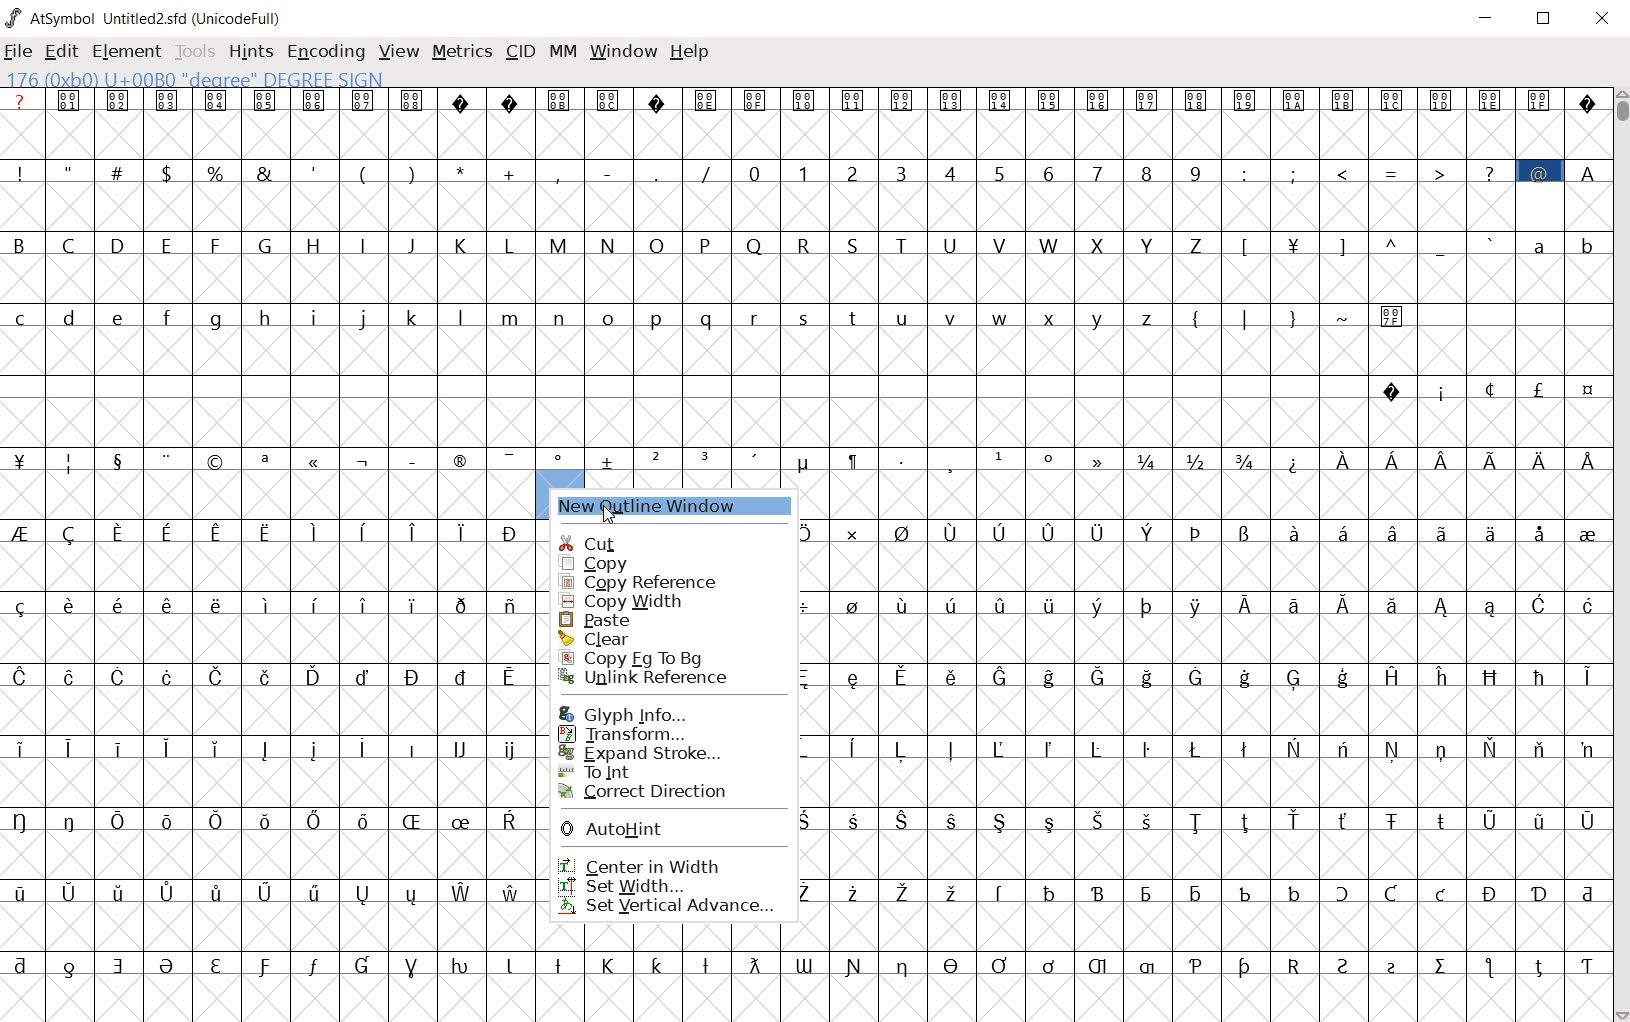 This screenshot has height=1022, width=1630. I want to click on copy, so click(645, 565).